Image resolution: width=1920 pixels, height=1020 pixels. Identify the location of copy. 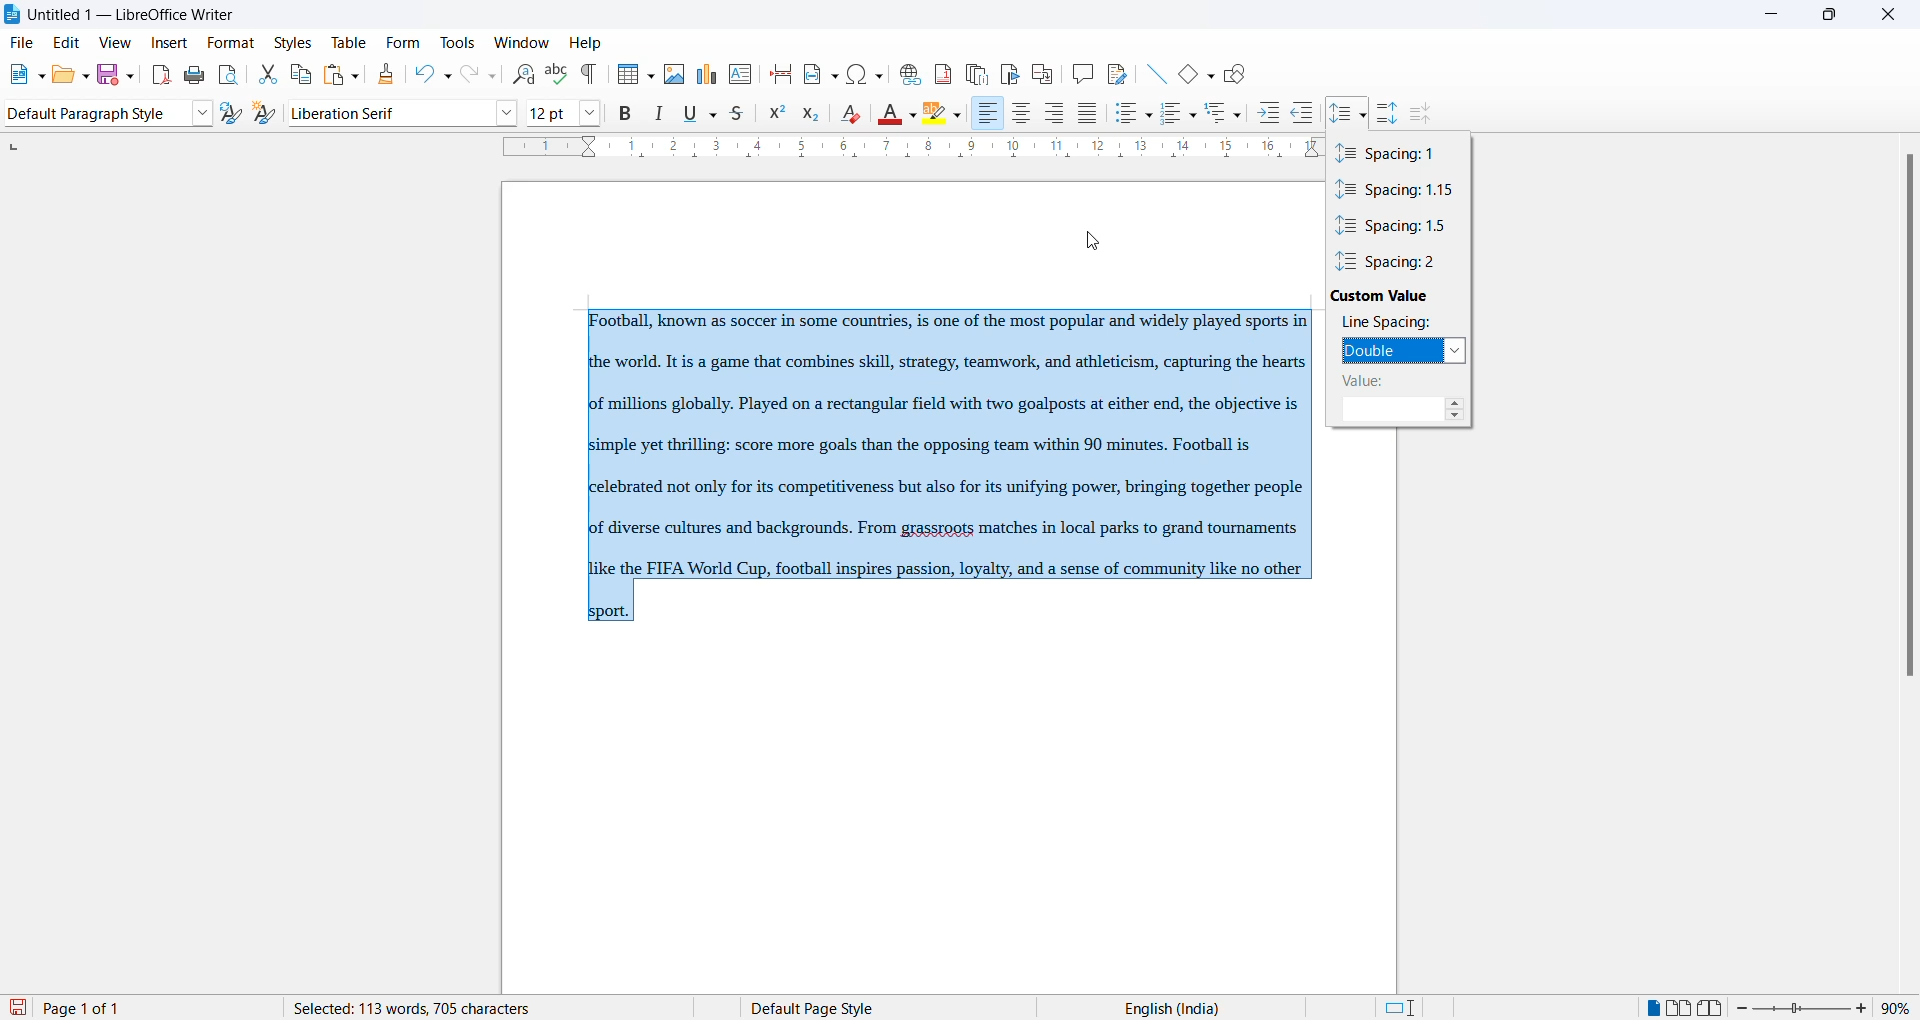
(301, 75).